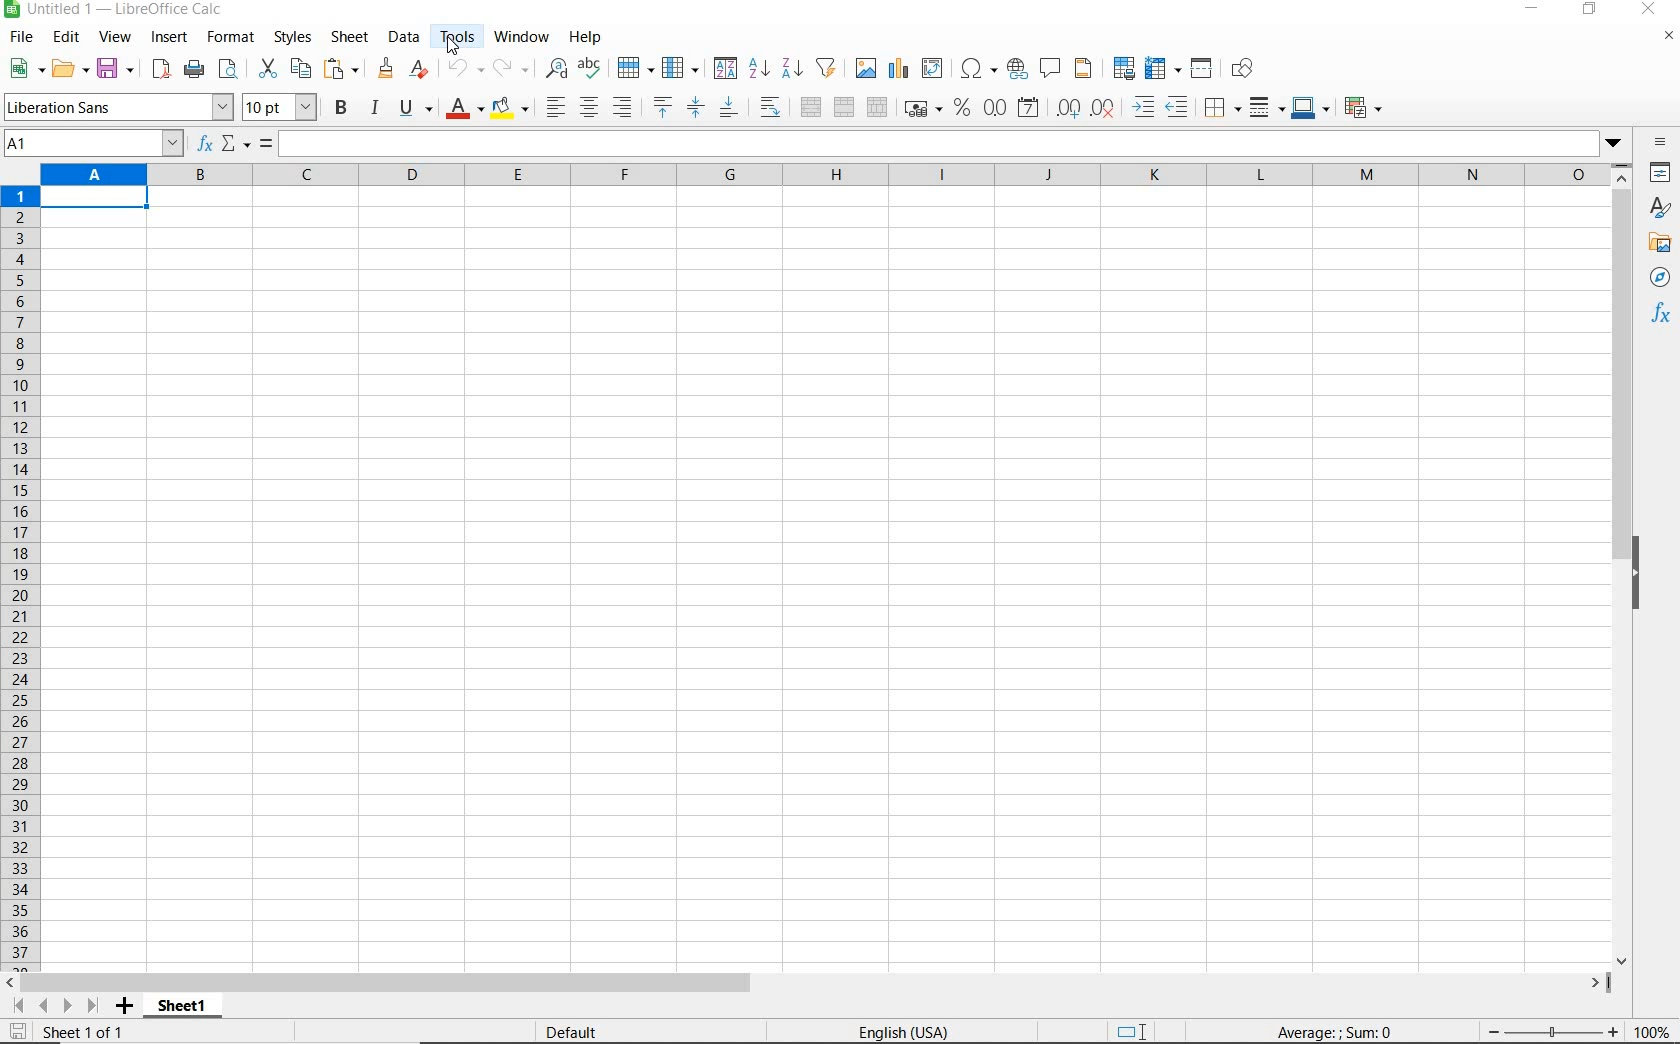  What do you see at coordinates (996, 106) in the screenshot?
I see `format as number` at bounding box center [996, 106].